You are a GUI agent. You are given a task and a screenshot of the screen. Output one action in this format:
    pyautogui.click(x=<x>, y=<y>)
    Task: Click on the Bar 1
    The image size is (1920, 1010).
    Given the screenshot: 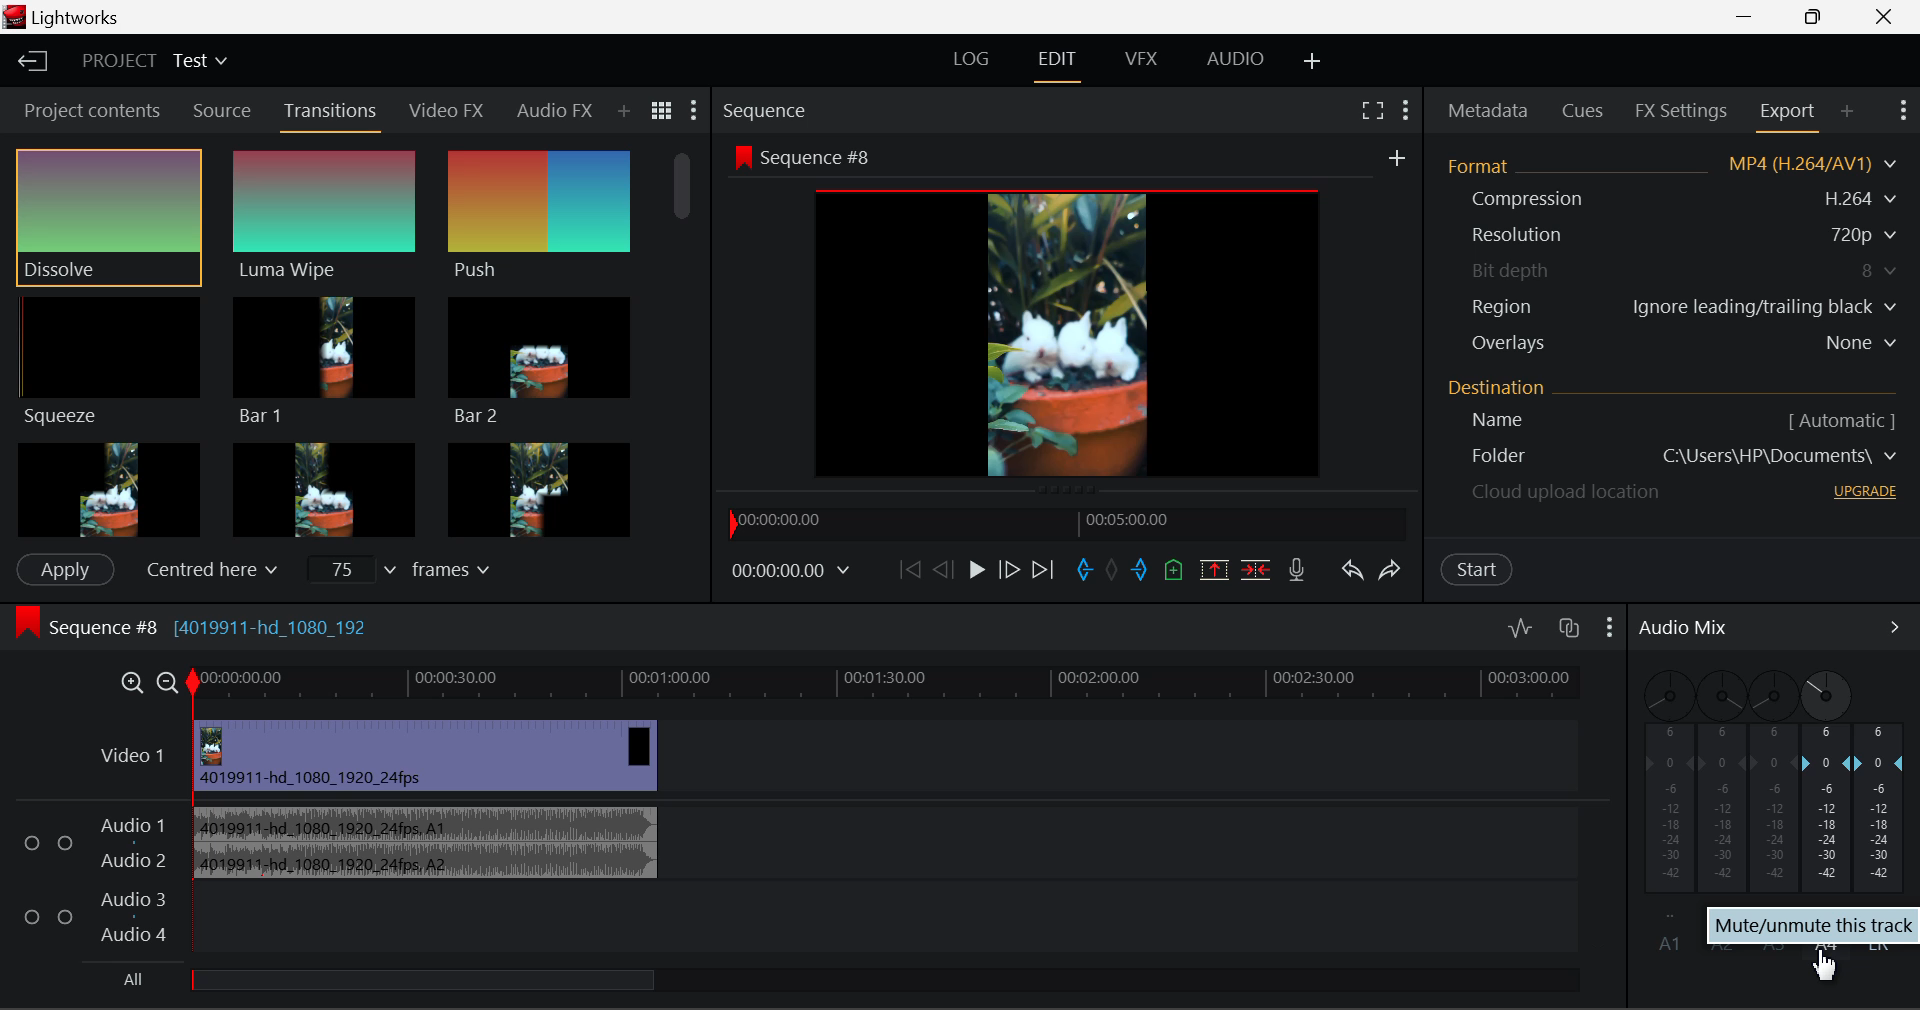 What is the action you would take?
    pyautogui.click(x=325, y=361)
    